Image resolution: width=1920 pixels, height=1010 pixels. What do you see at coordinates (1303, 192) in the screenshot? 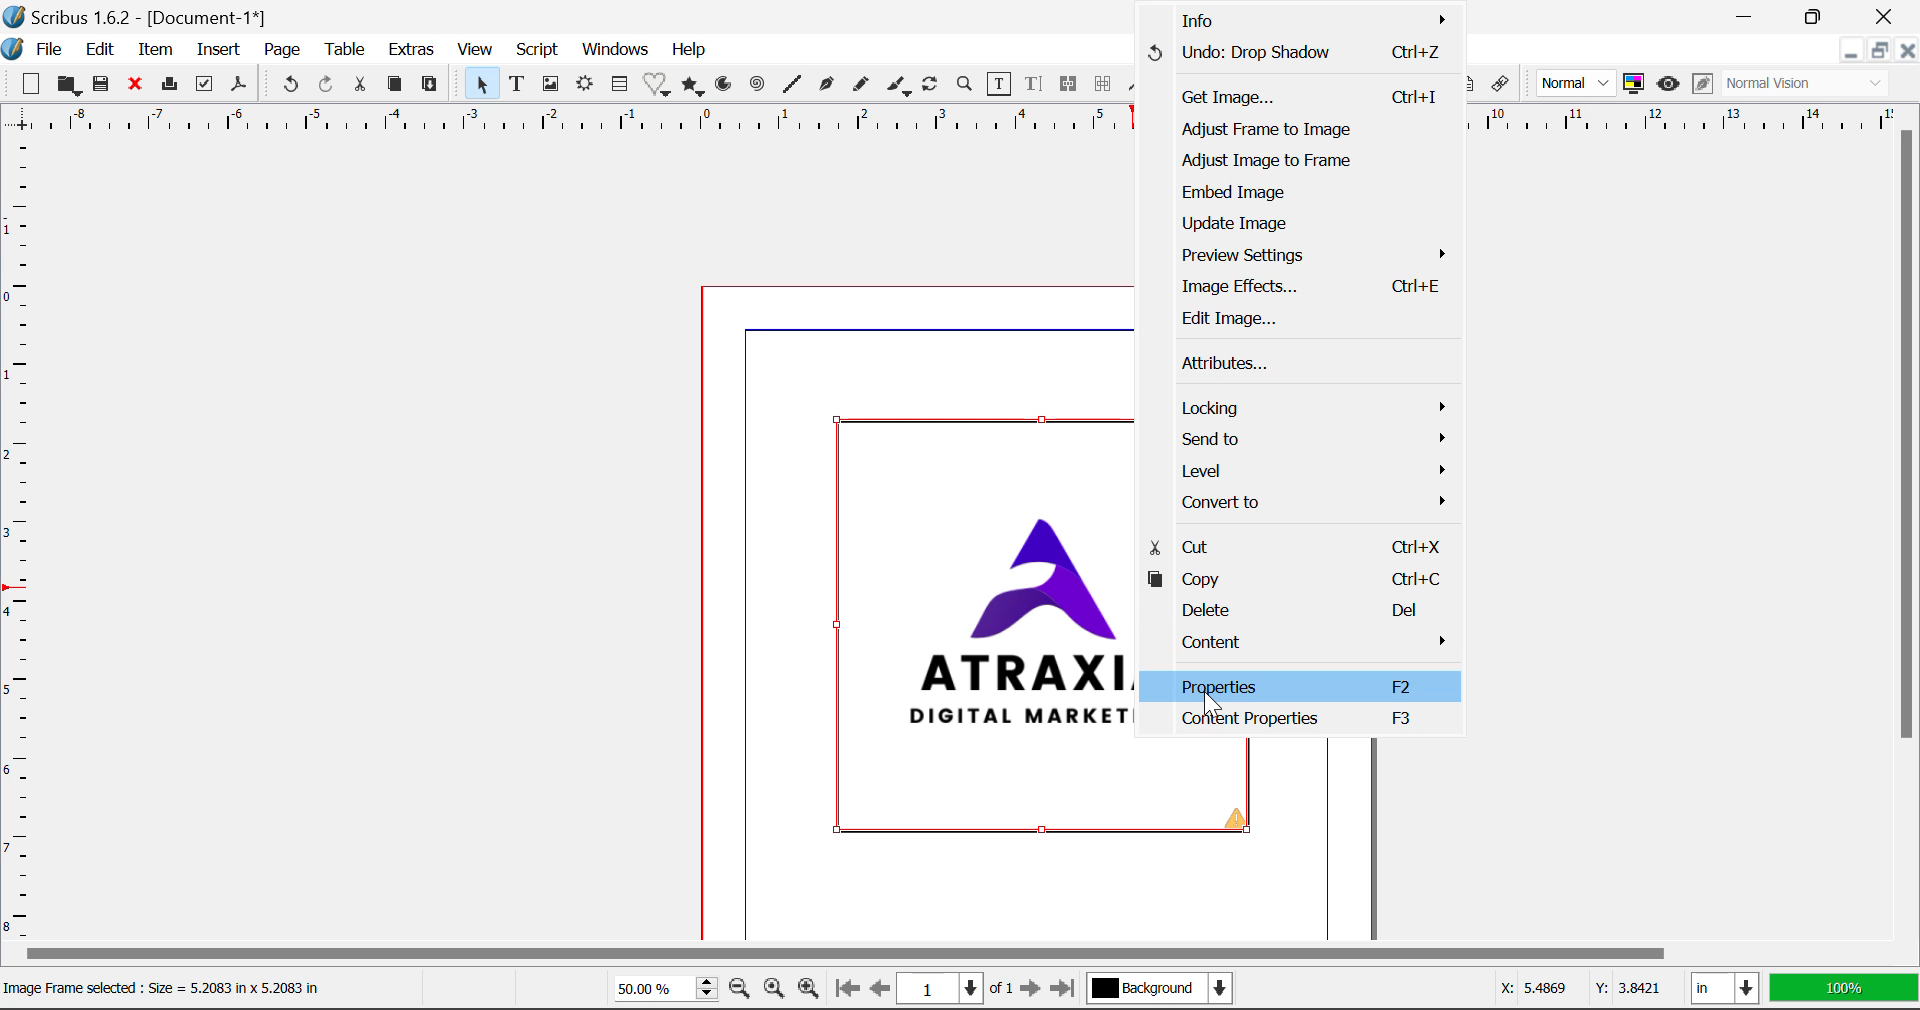
I see `Embed Image` at bounding box center [1303, 192].